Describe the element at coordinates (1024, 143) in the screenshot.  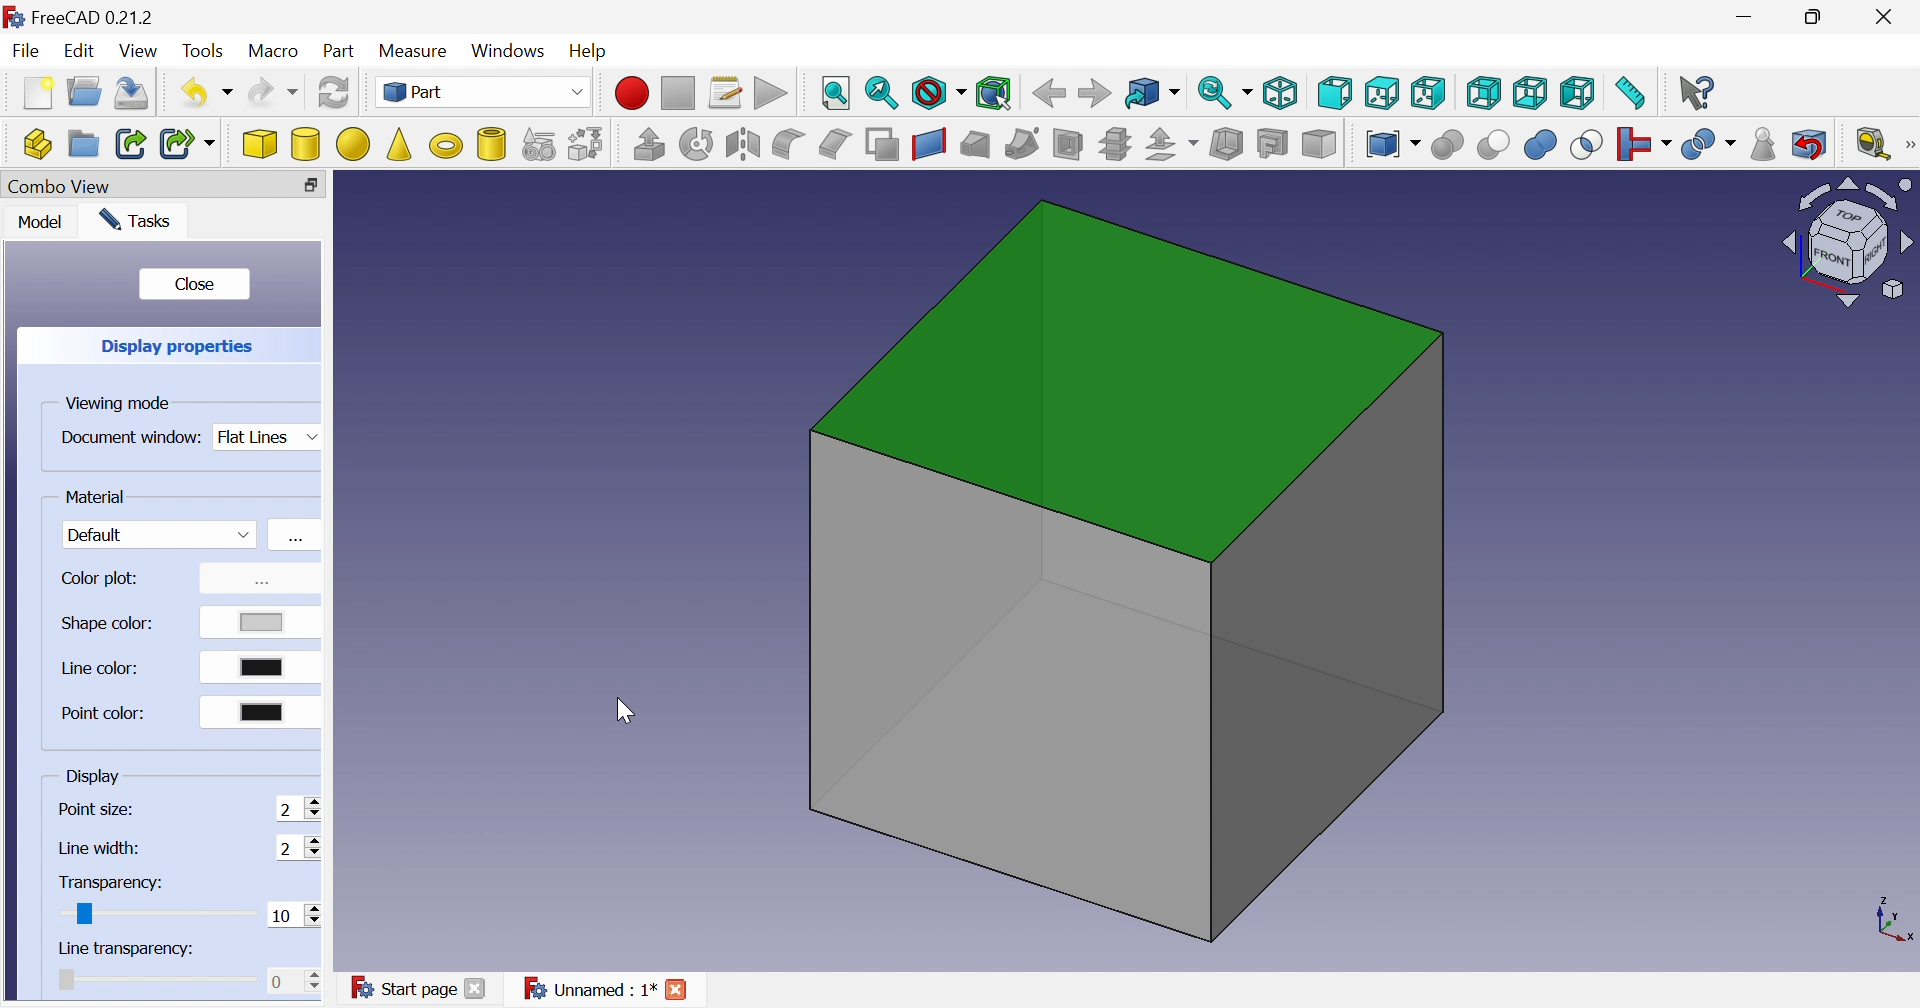
I see `Sweep` at that location.